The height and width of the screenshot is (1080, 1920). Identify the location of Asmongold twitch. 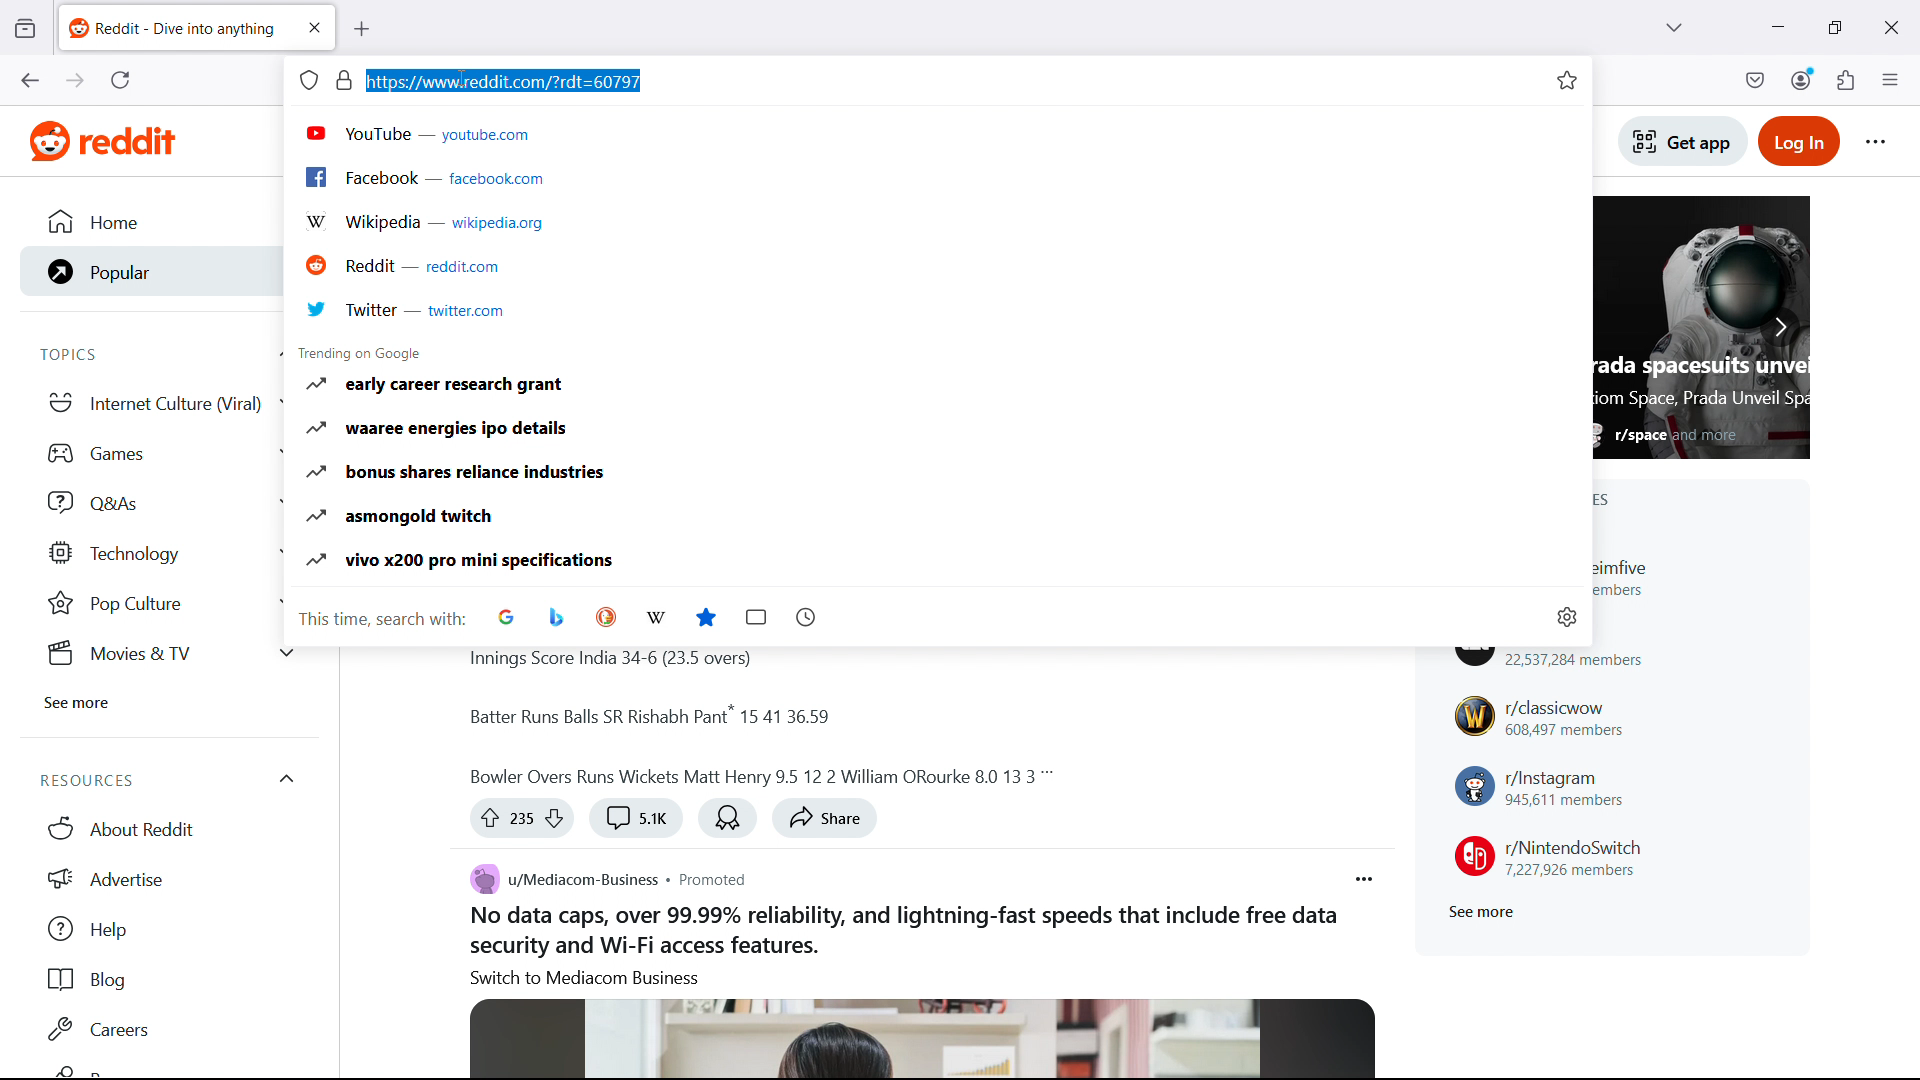
(940, 518).